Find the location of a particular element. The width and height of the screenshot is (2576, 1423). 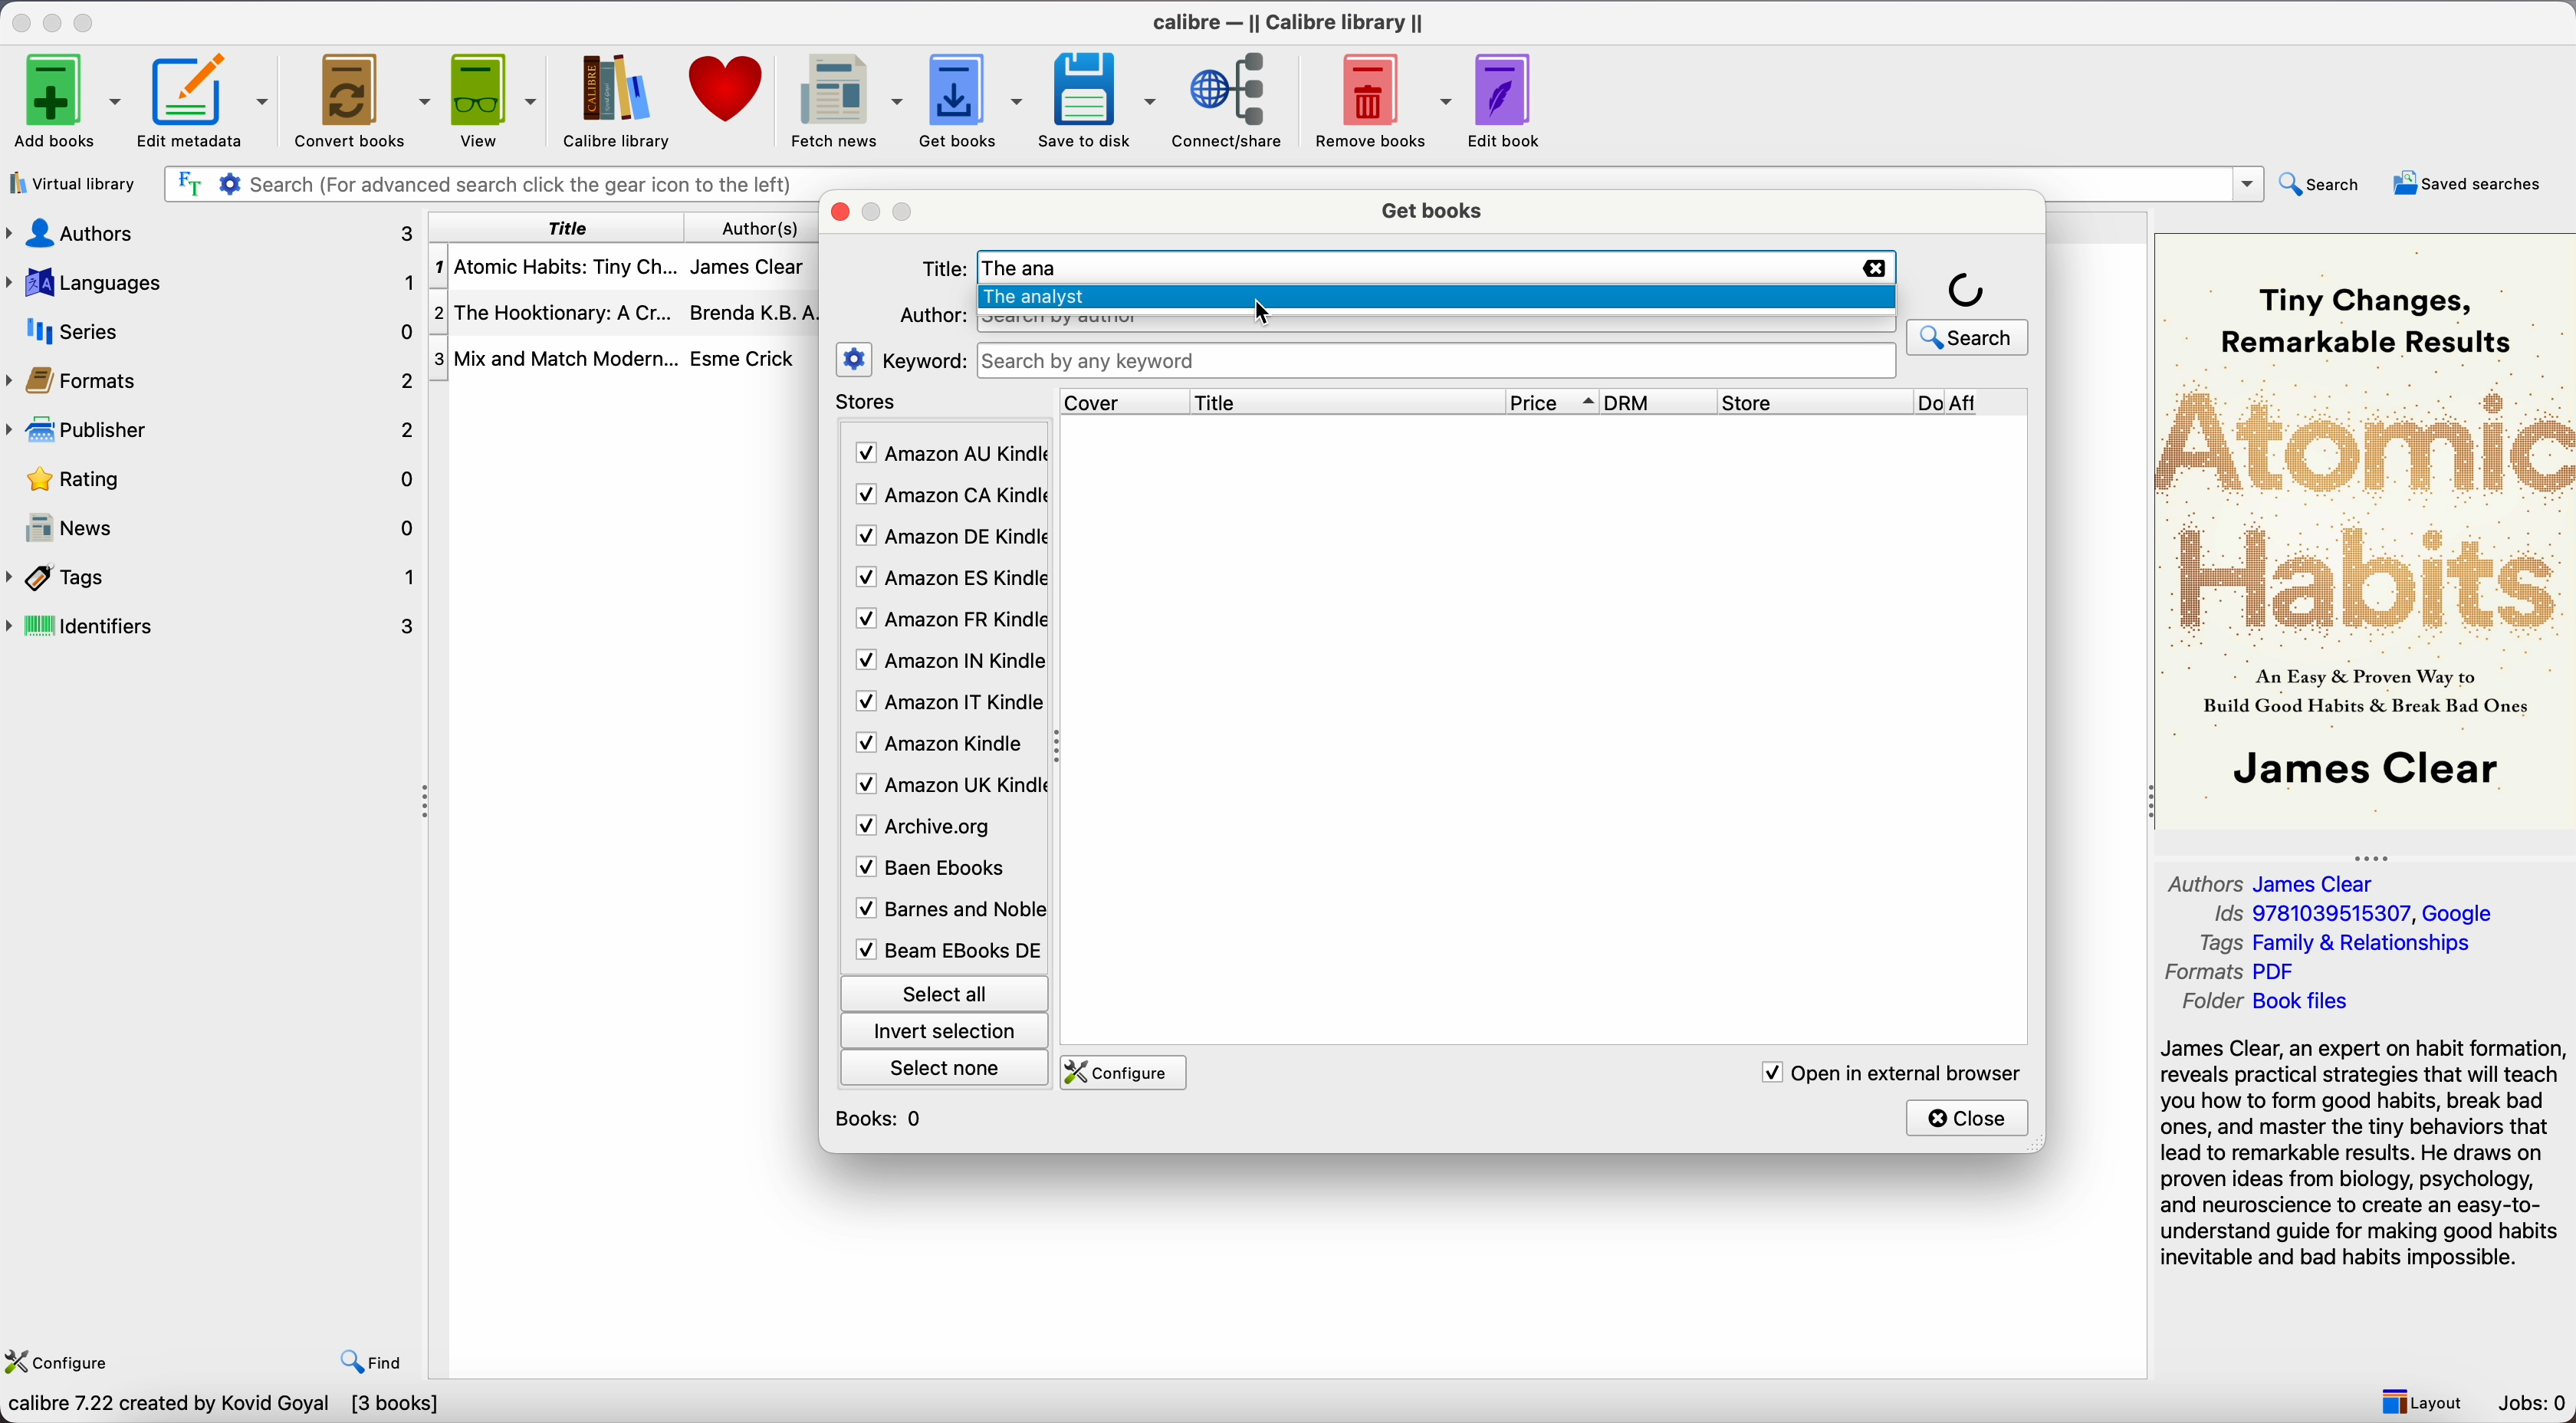

convert books is located at coordinates (360, 99).